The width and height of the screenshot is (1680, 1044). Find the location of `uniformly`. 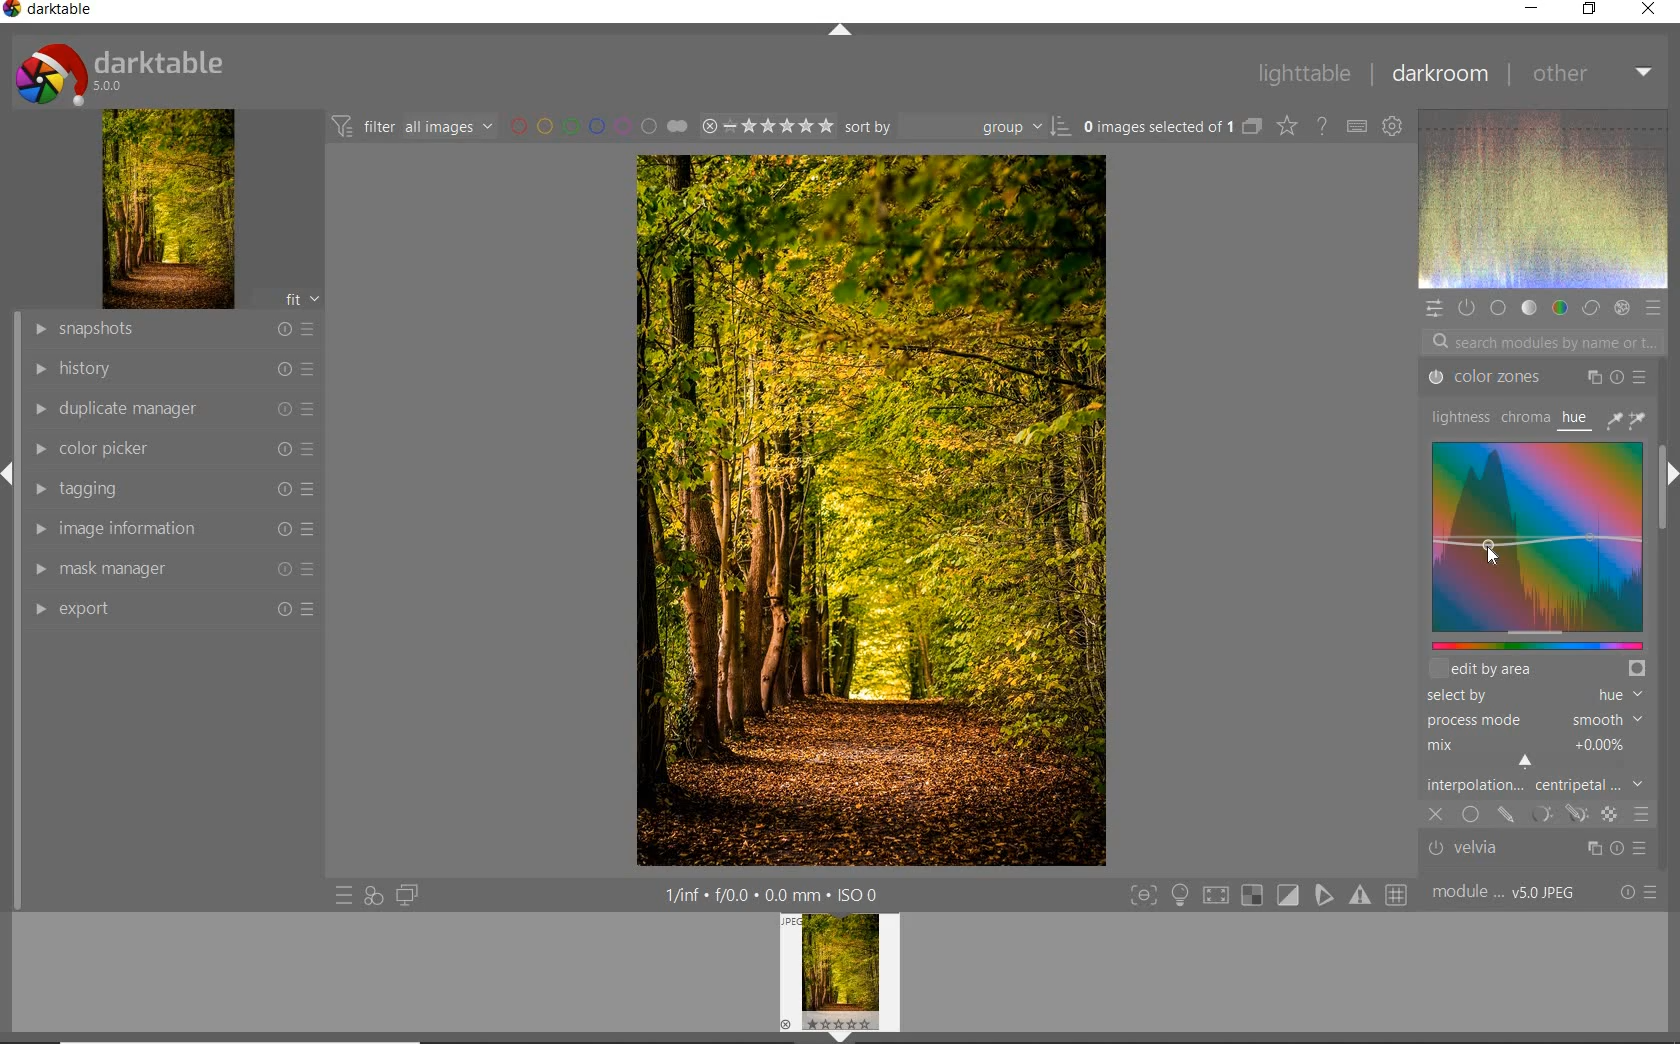

uniformly is located at coordinates (1470, 815).